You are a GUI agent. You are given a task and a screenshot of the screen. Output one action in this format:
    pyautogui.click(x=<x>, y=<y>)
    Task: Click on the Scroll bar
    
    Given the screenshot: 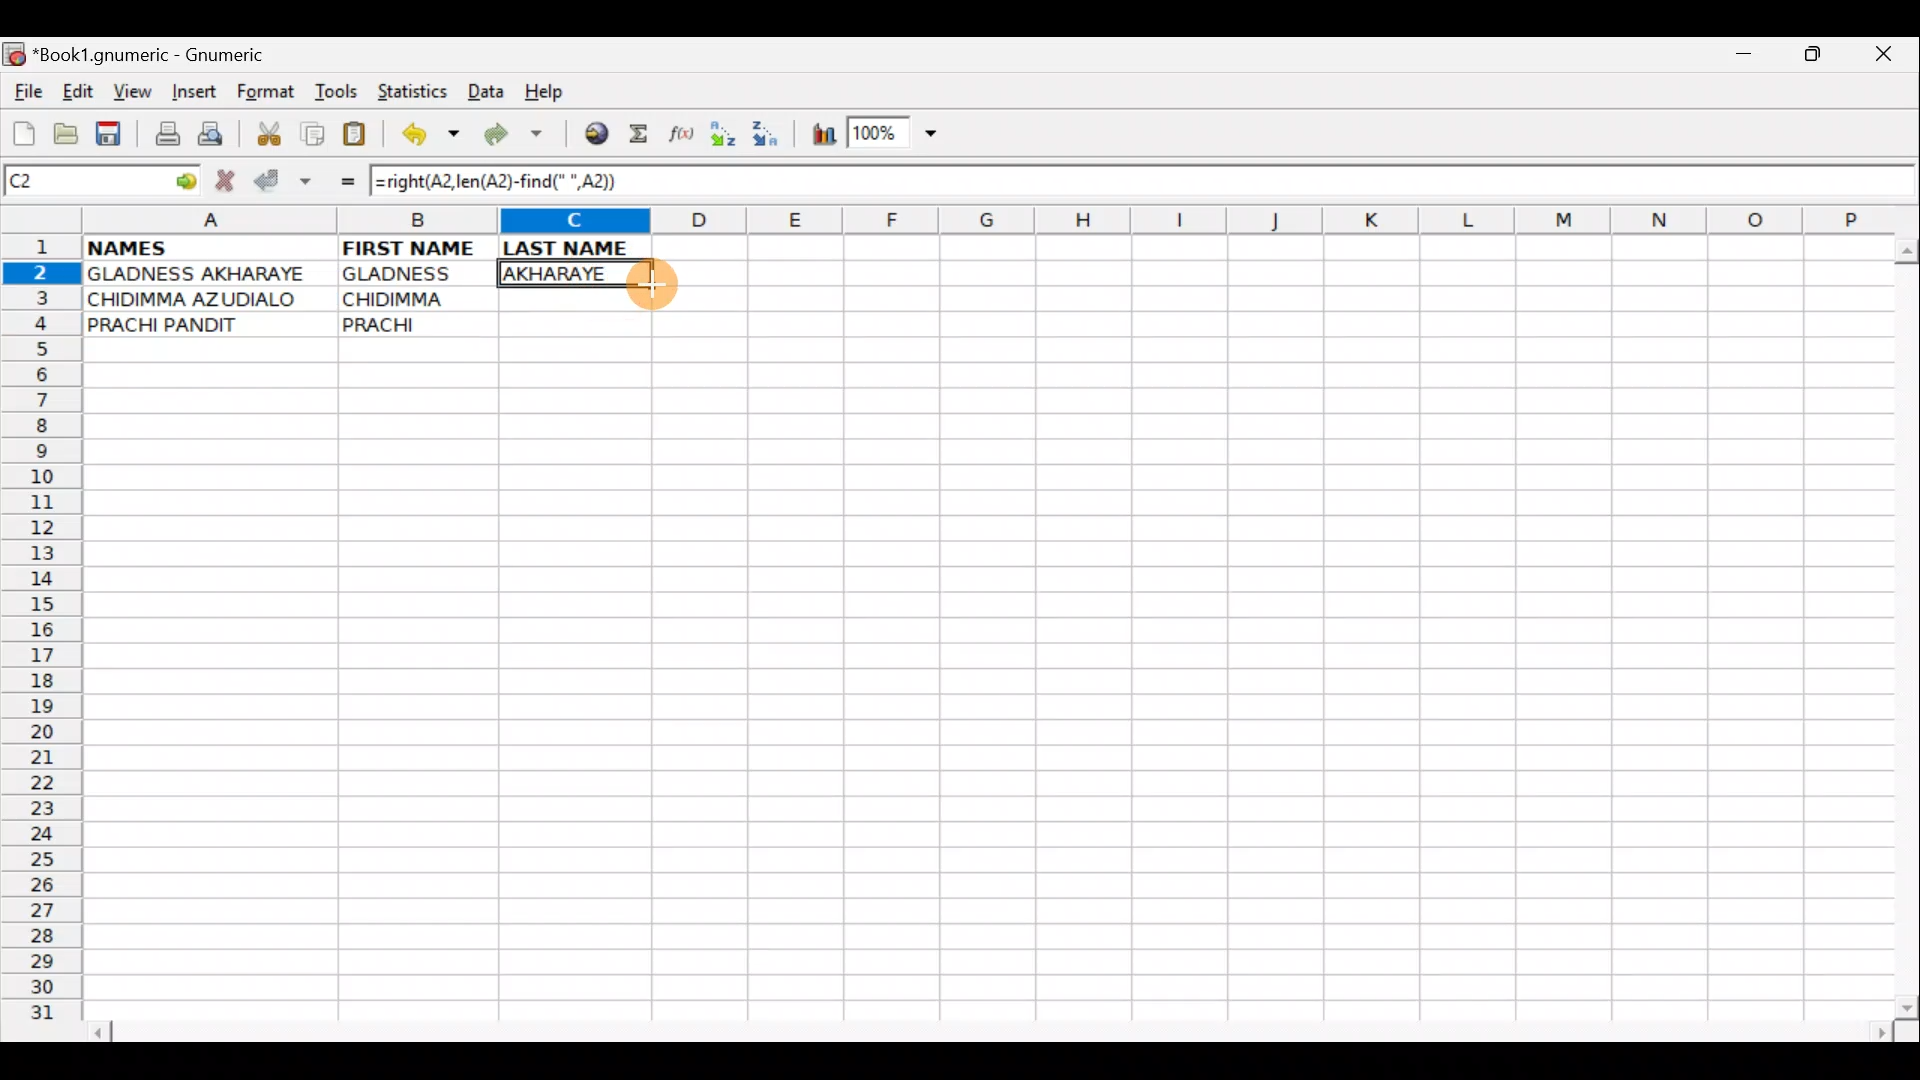 What is the action you would take?
    pyautogui.click(x=1902, y=624)
    